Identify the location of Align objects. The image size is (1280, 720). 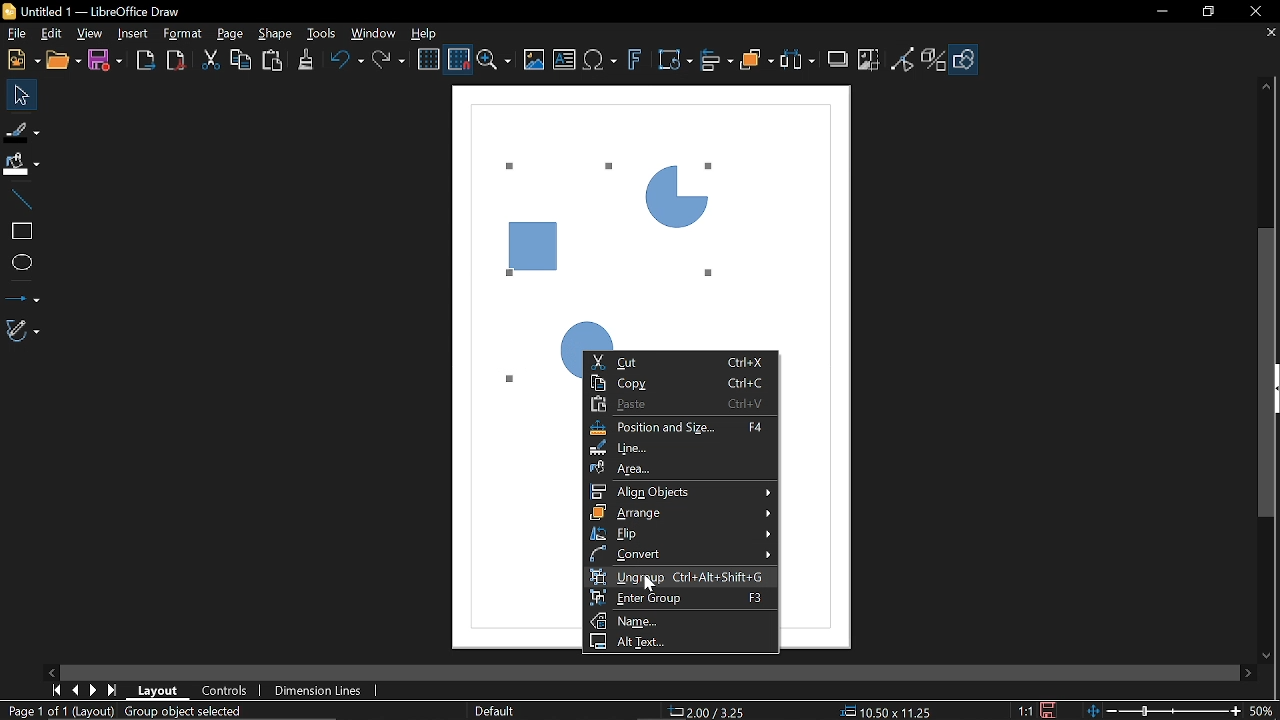
(682, 491).